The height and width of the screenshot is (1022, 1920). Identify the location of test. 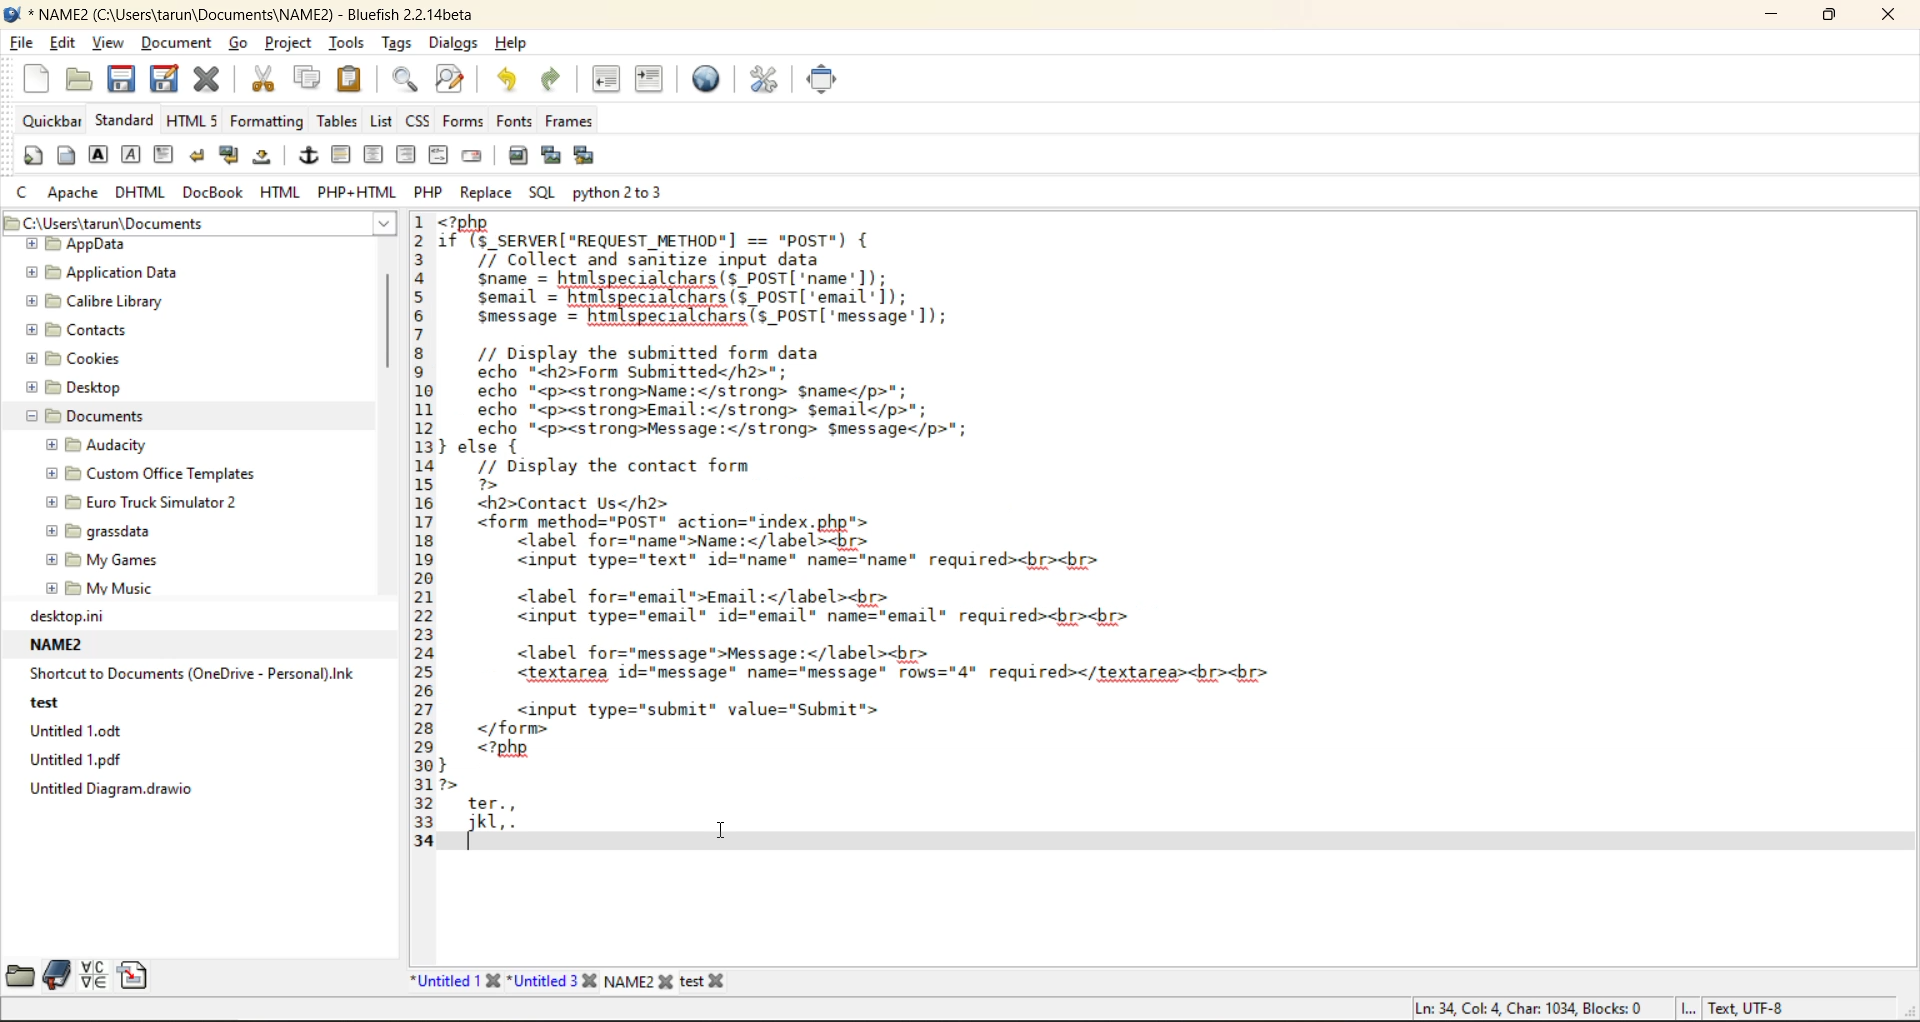
(43, 705).